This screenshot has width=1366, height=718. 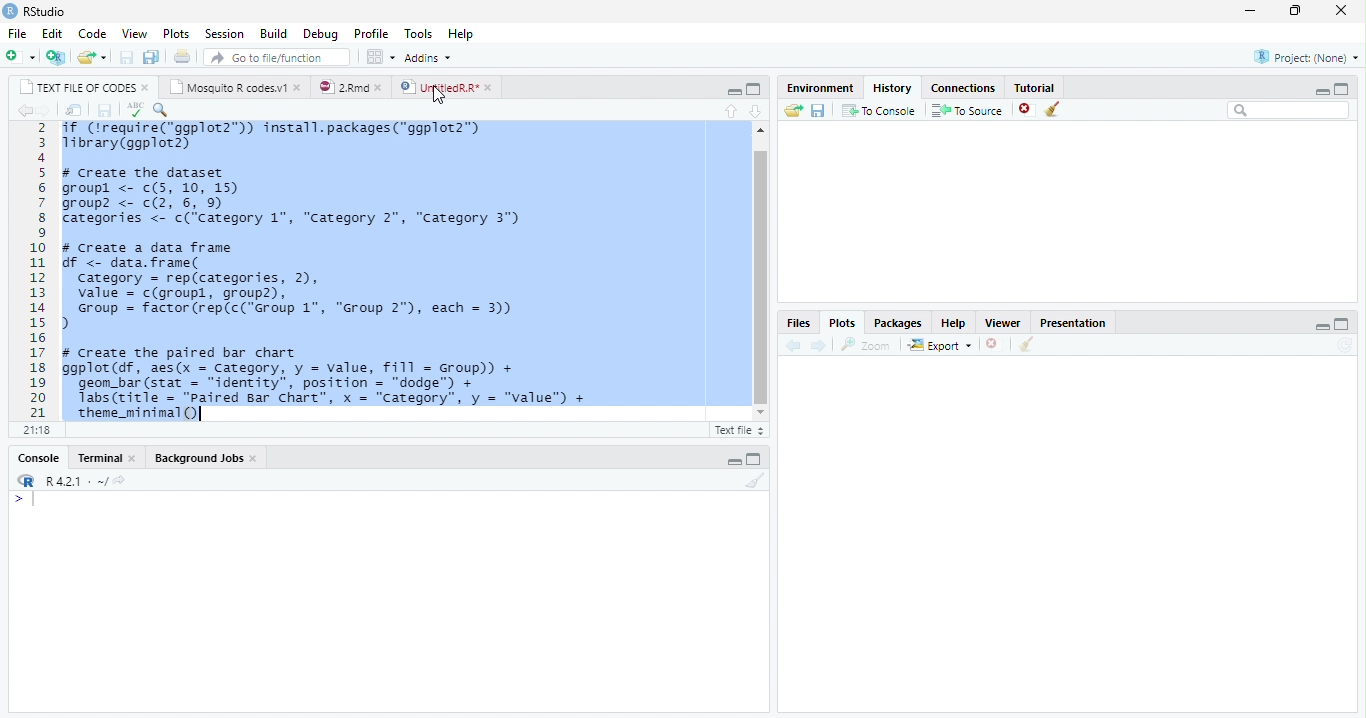 I want to click on close, so click(x=380, y=88).